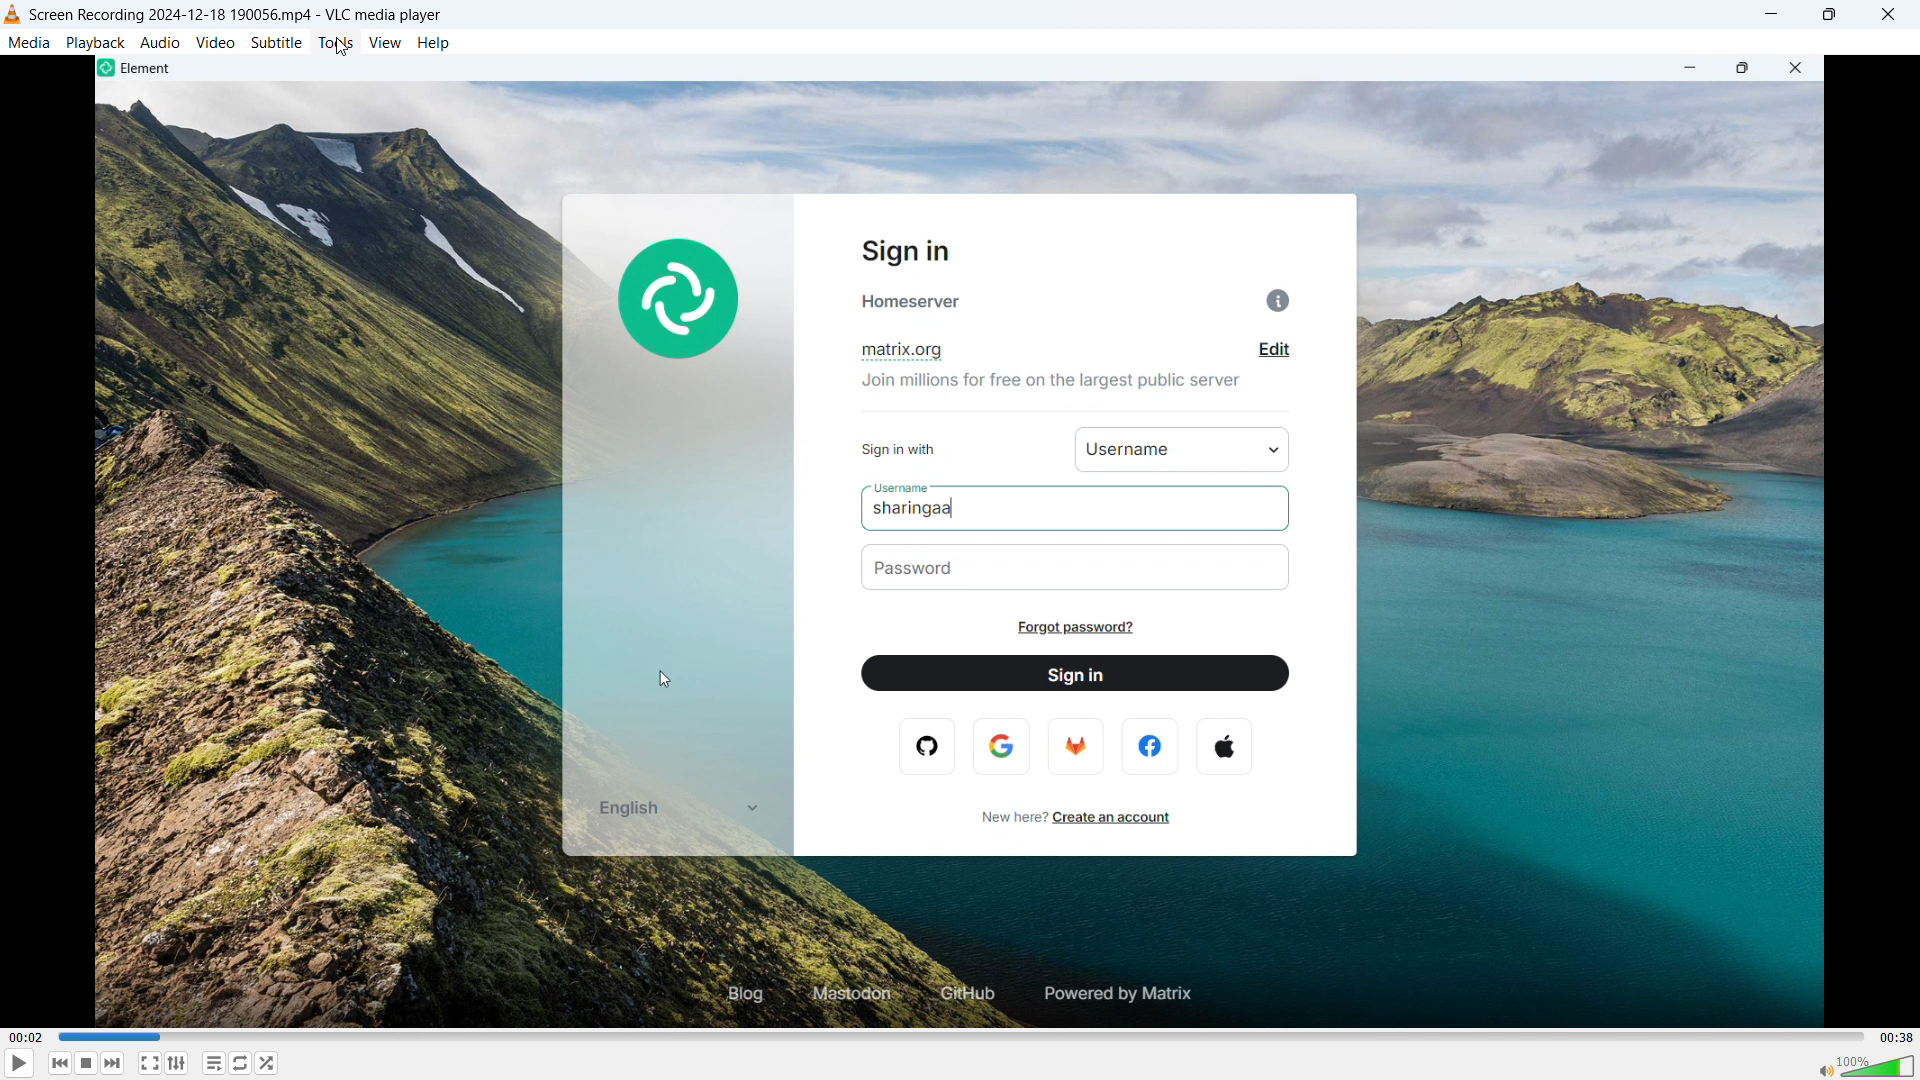 This screenshot has height=1080, width=1920. Describe the element at coordinates (1896, 1037) in the screenshot. I see `video duration-00.38` at that location.